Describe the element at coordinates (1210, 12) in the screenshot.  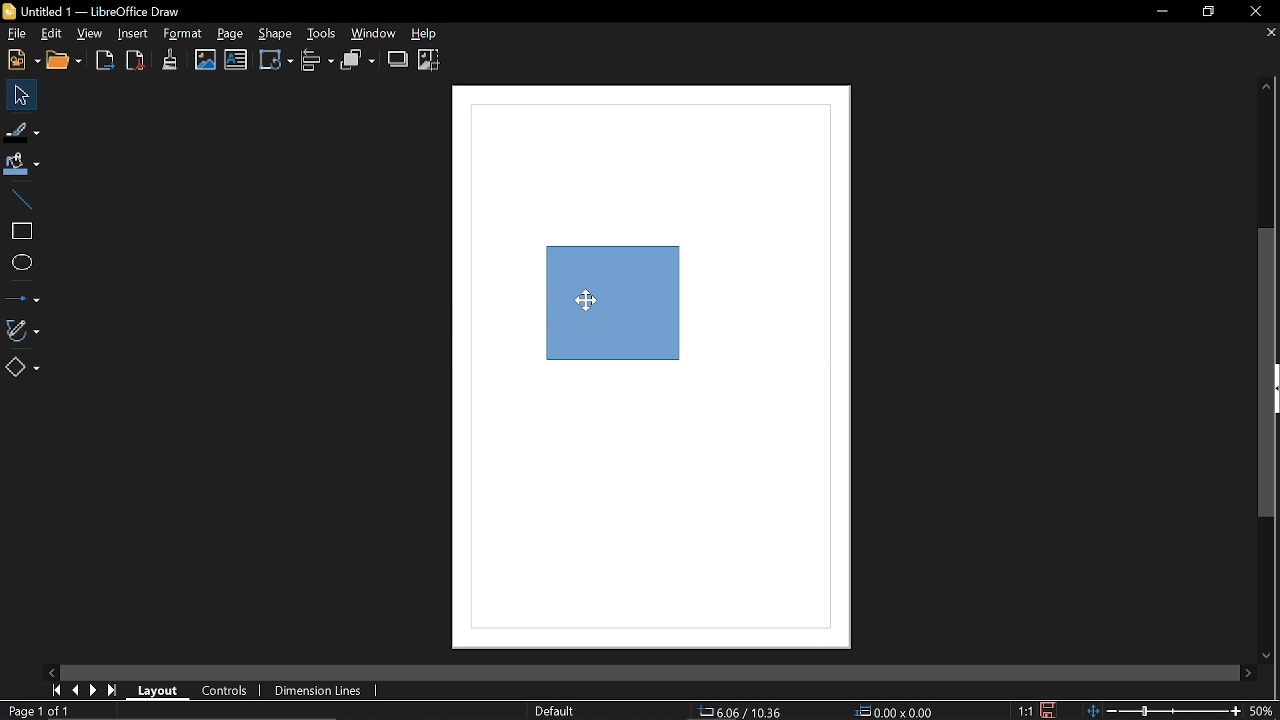
I see `Restore down` at that location.